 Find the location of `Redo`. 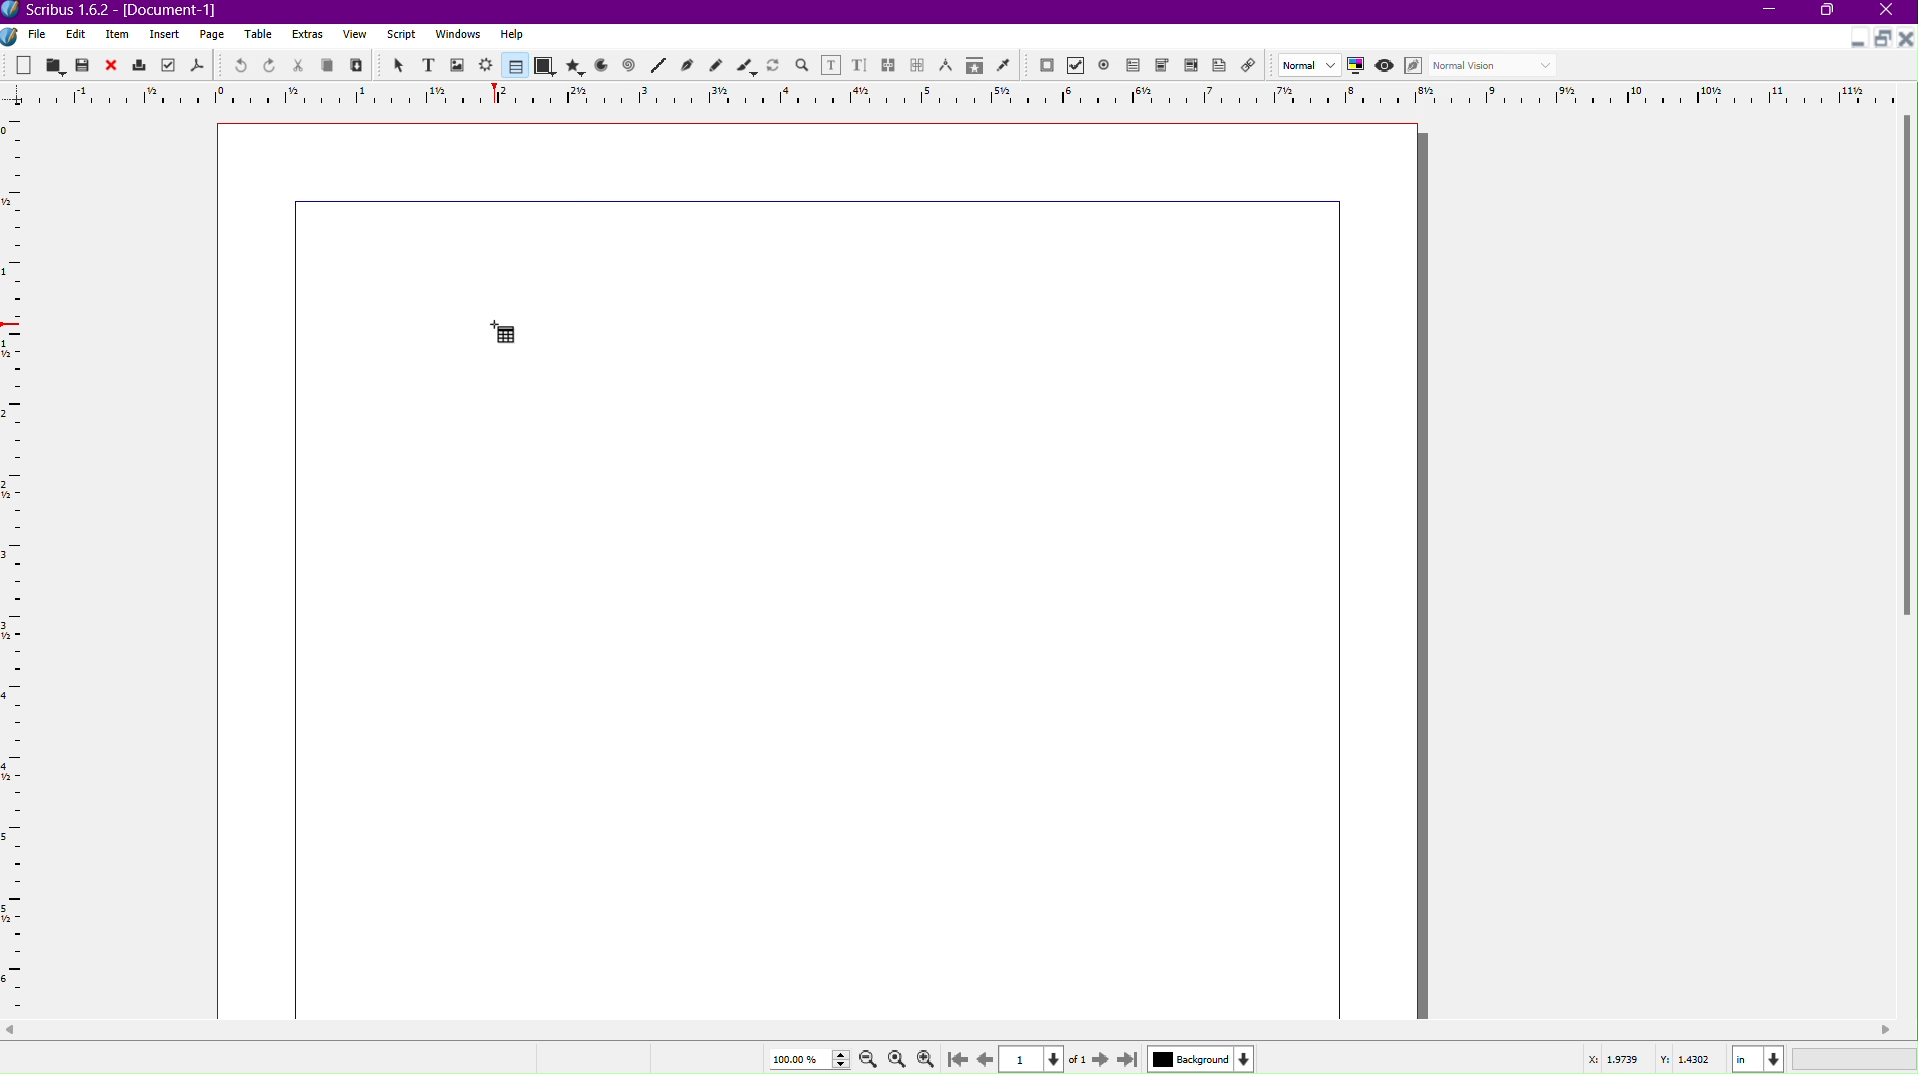

Redo is located at coordinates (270, 66).